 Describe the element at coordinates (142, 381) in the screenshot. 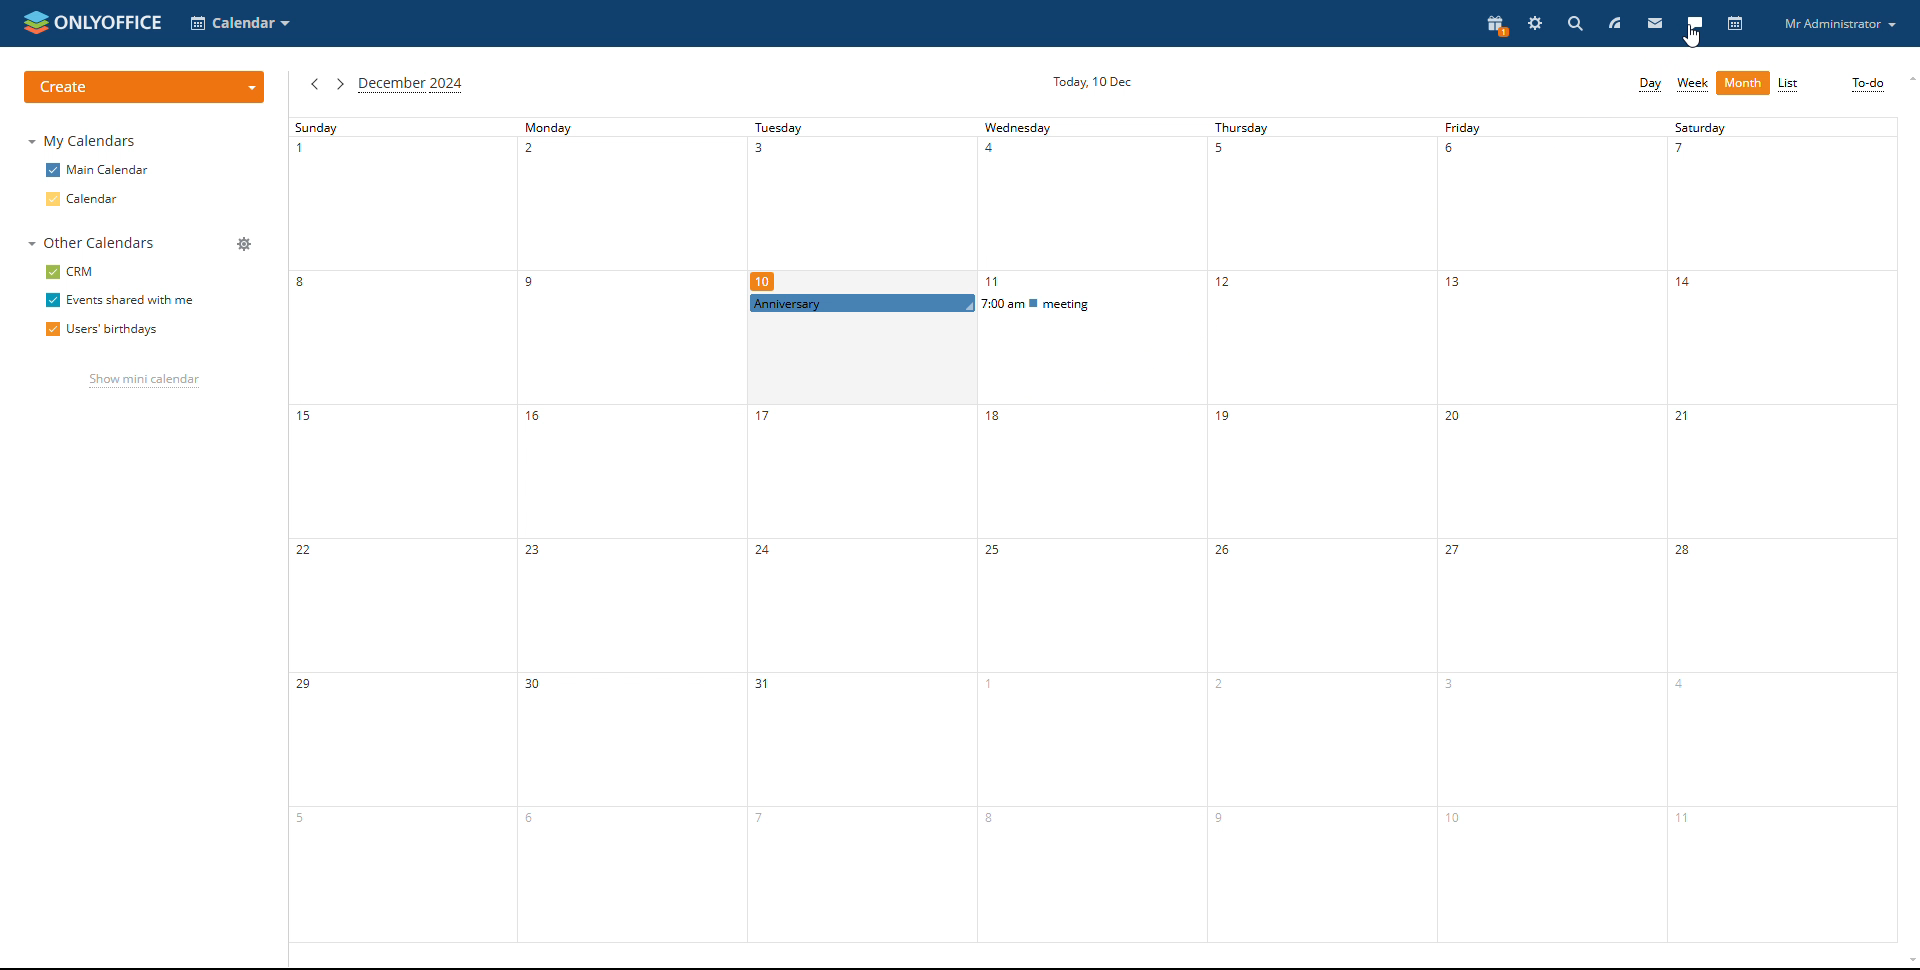

I see `show mini calendar` at that location.